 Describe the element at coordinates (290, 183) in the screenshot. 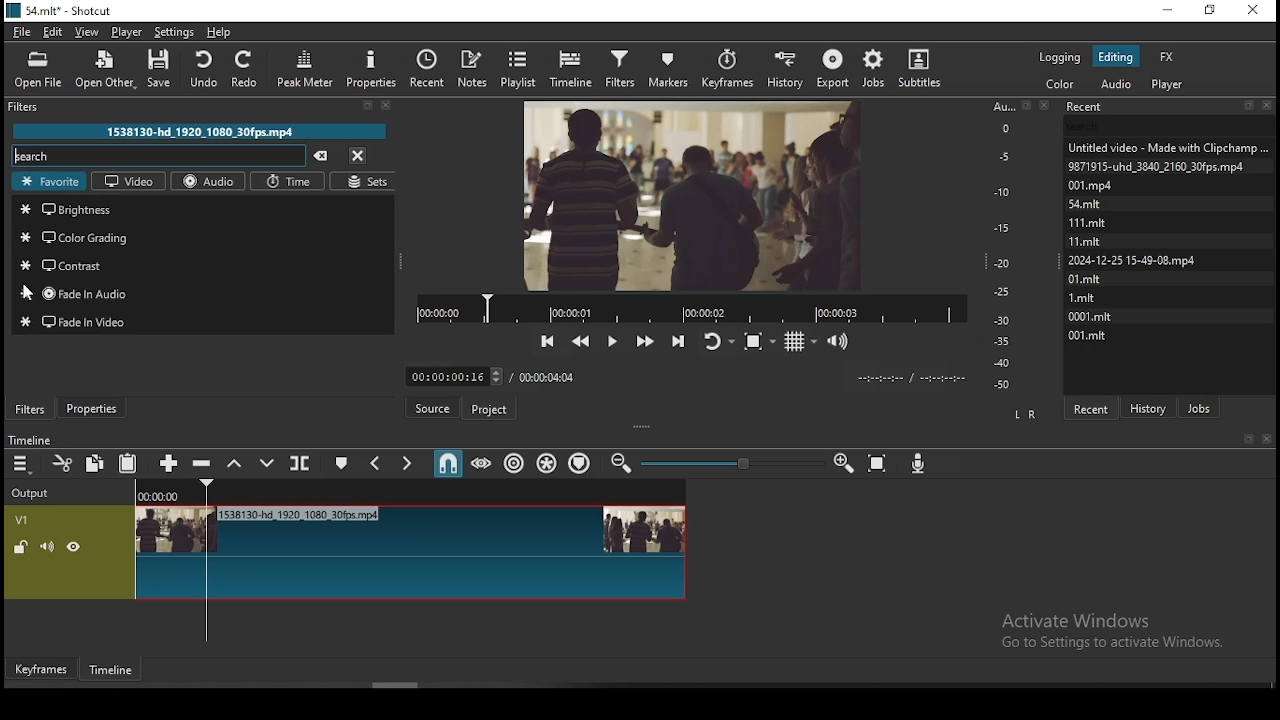

I see `time` at that location.